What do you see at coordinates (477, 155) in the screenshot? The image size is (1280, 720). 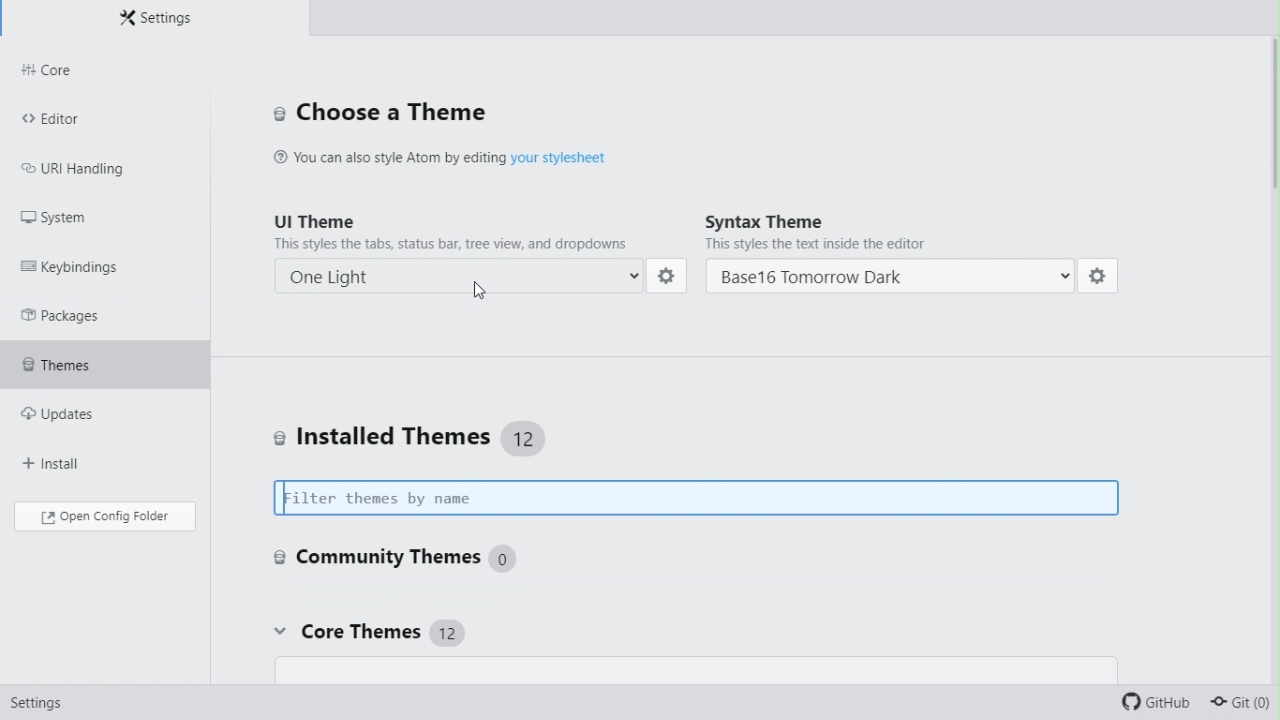 I see `you can also style atom by editing your stylesheet` at bounding box center [477, 155].